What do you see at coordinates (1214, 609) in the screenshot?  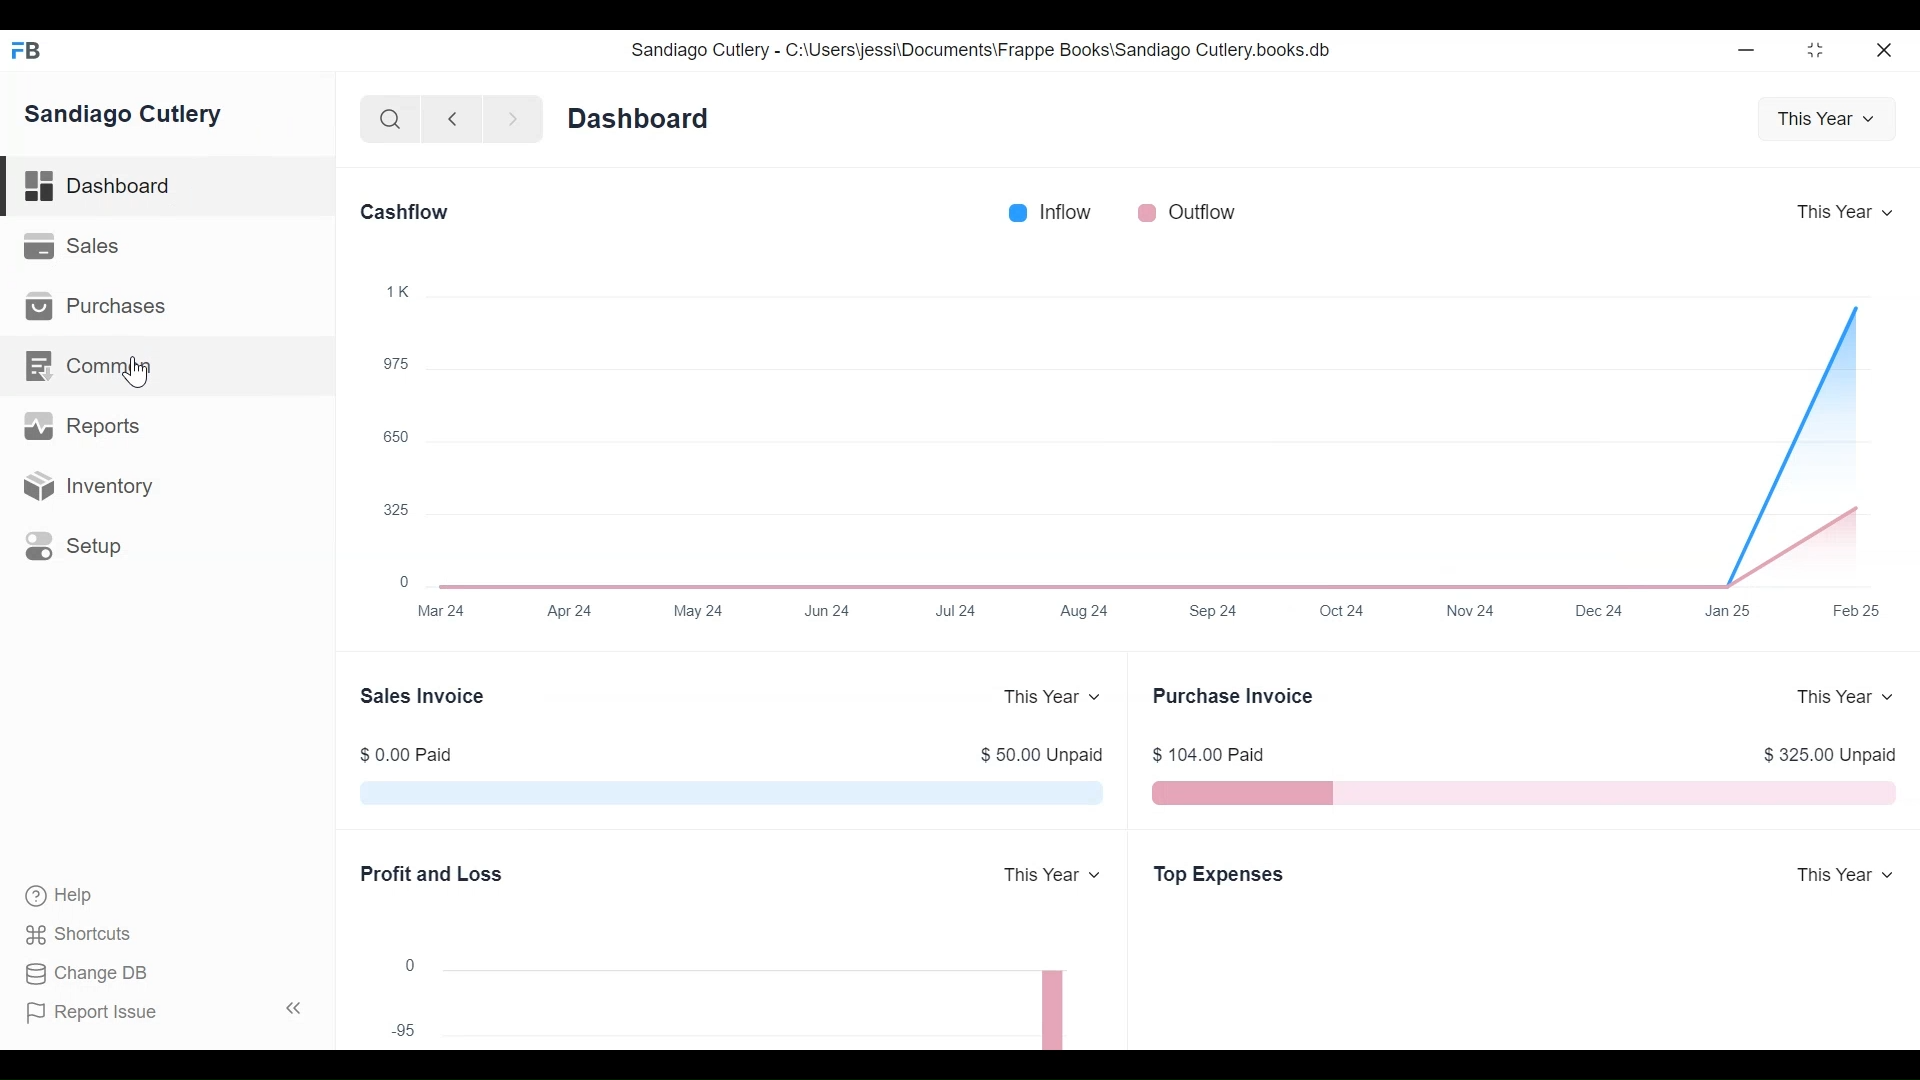 I see `Sep 24` at bounding box center [1214, 609].